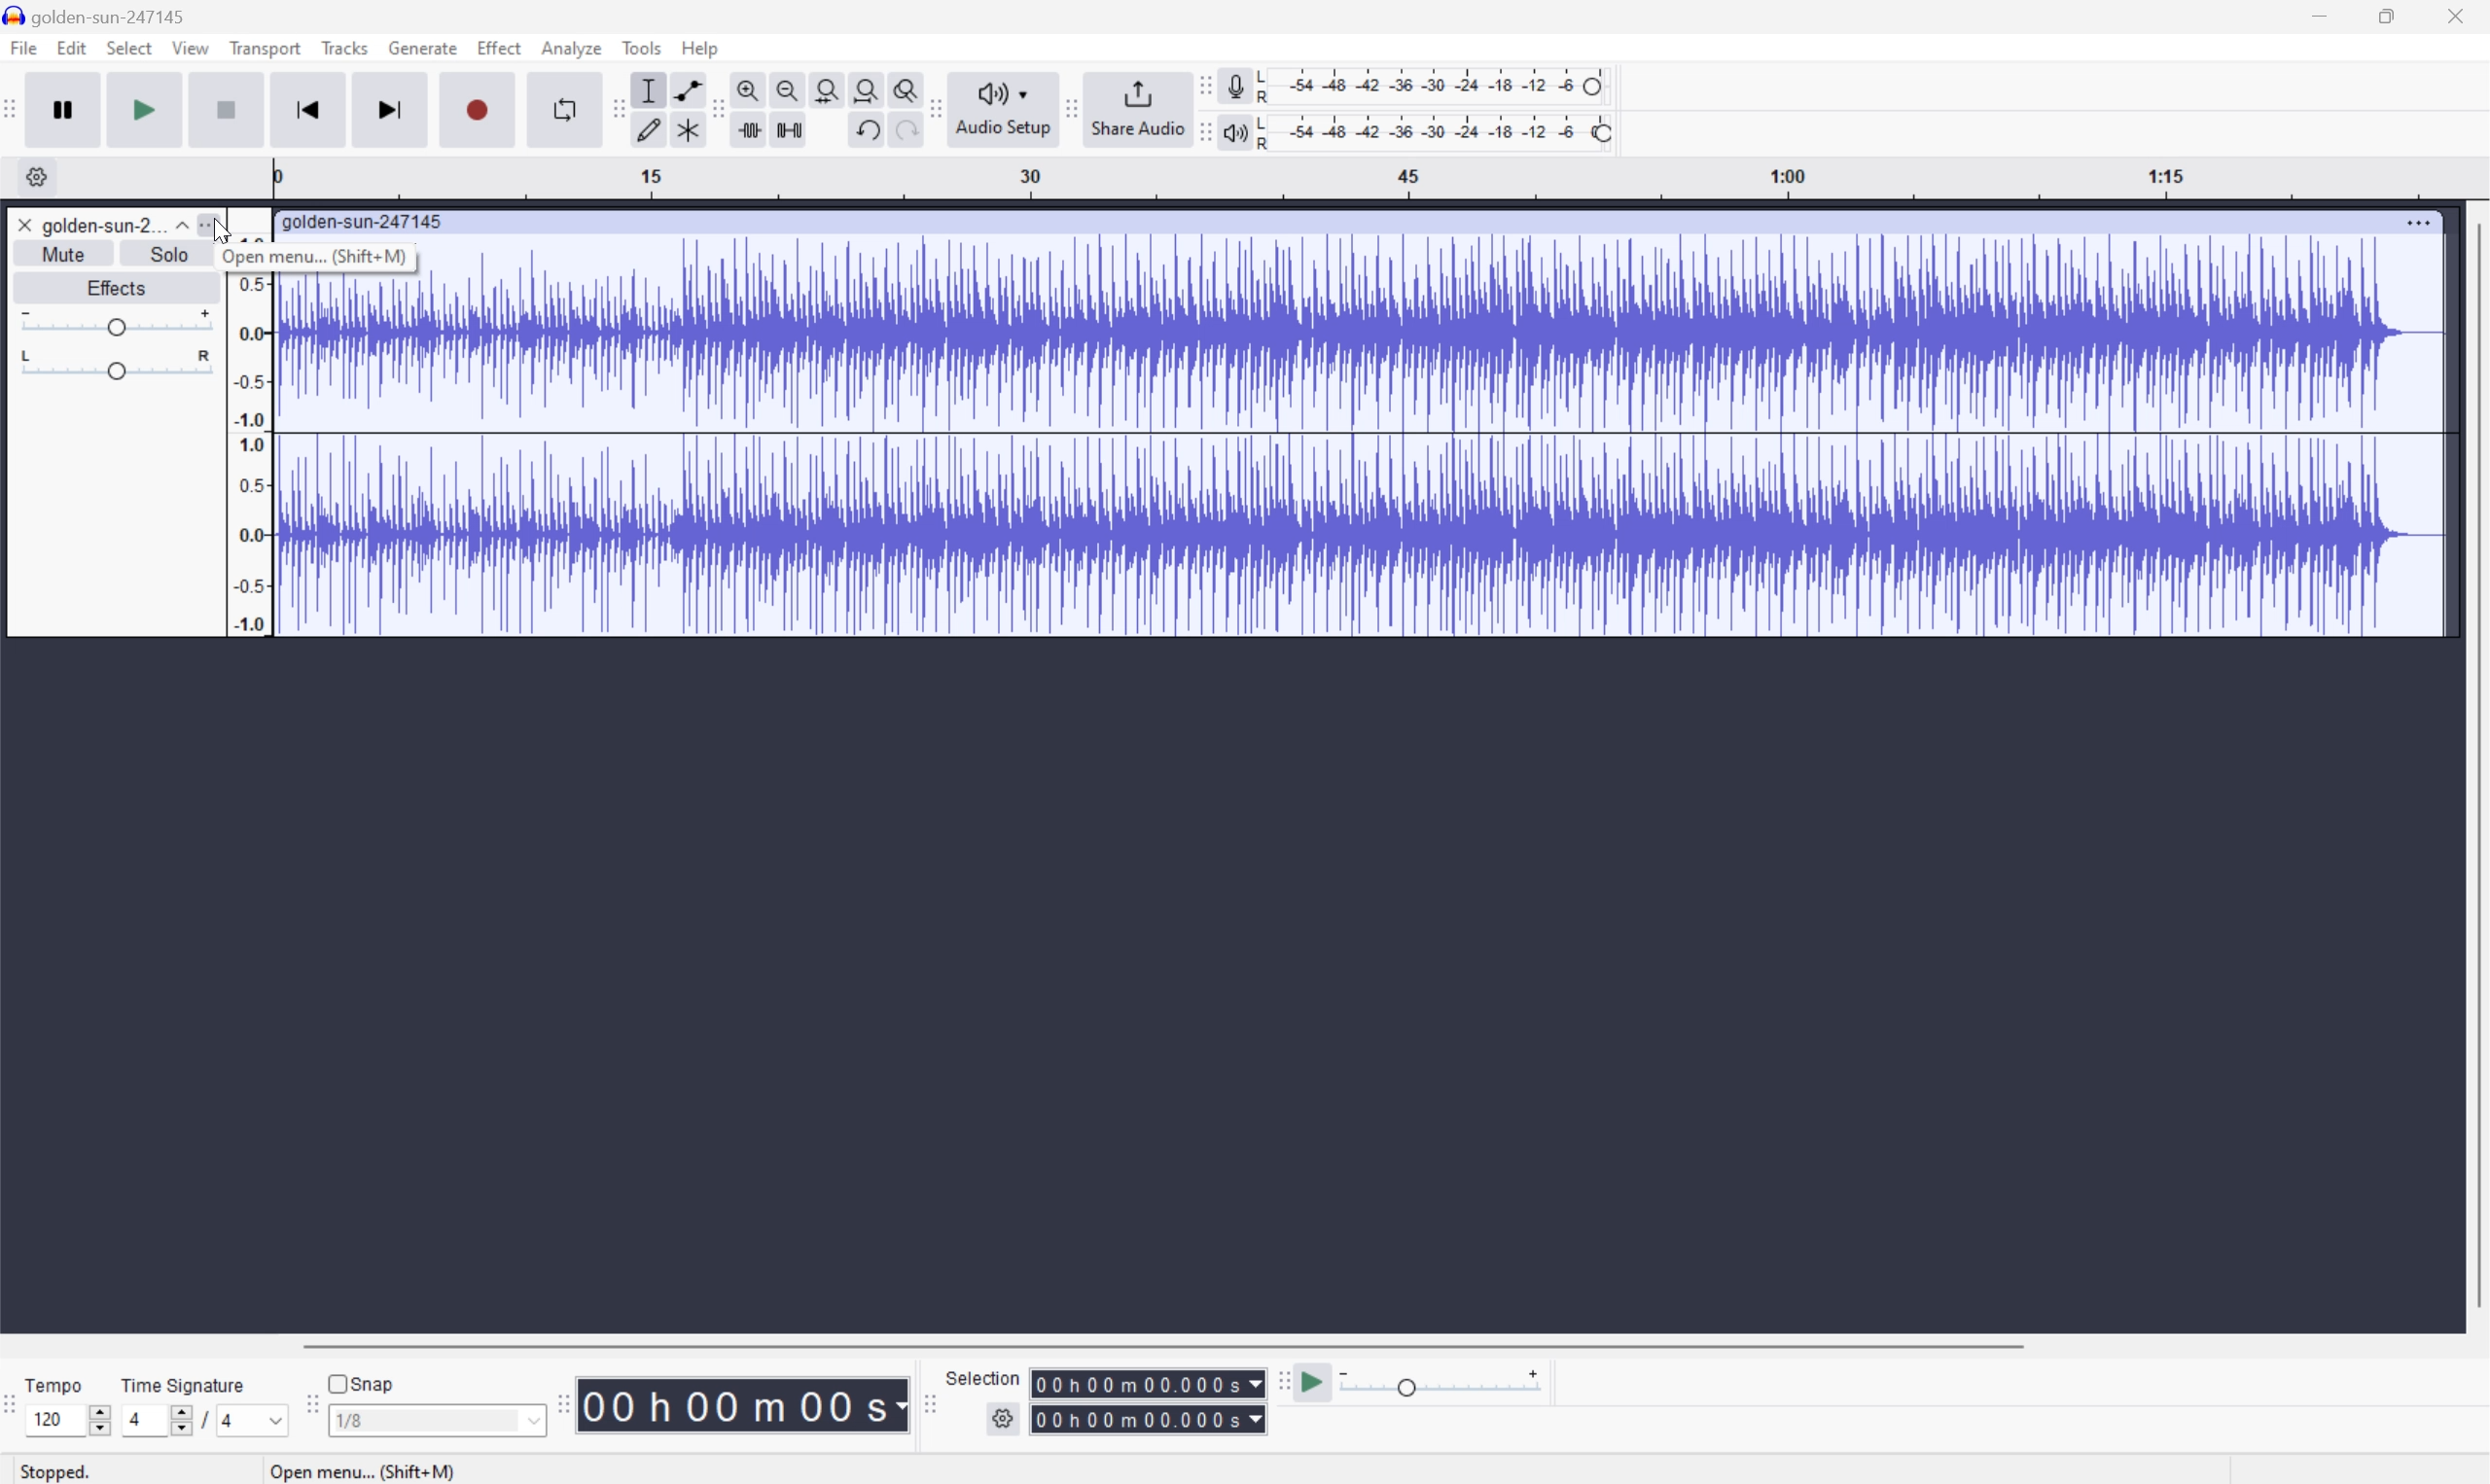  What do you see at coordinates (62, 254) in the screenshot?
I see `Mute` at bounding box center [62, 254].